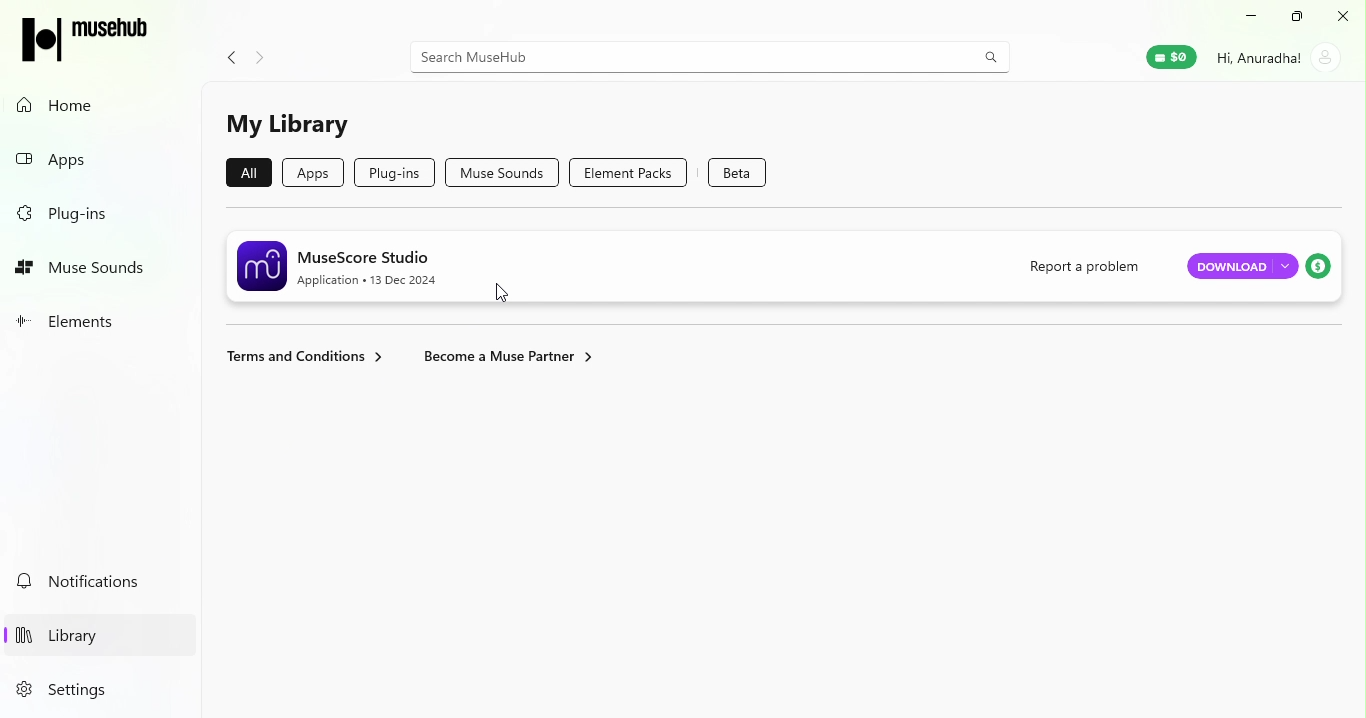 This screenshot has width=1366, height=718. I want to click on Notifications, so click(95, 582).